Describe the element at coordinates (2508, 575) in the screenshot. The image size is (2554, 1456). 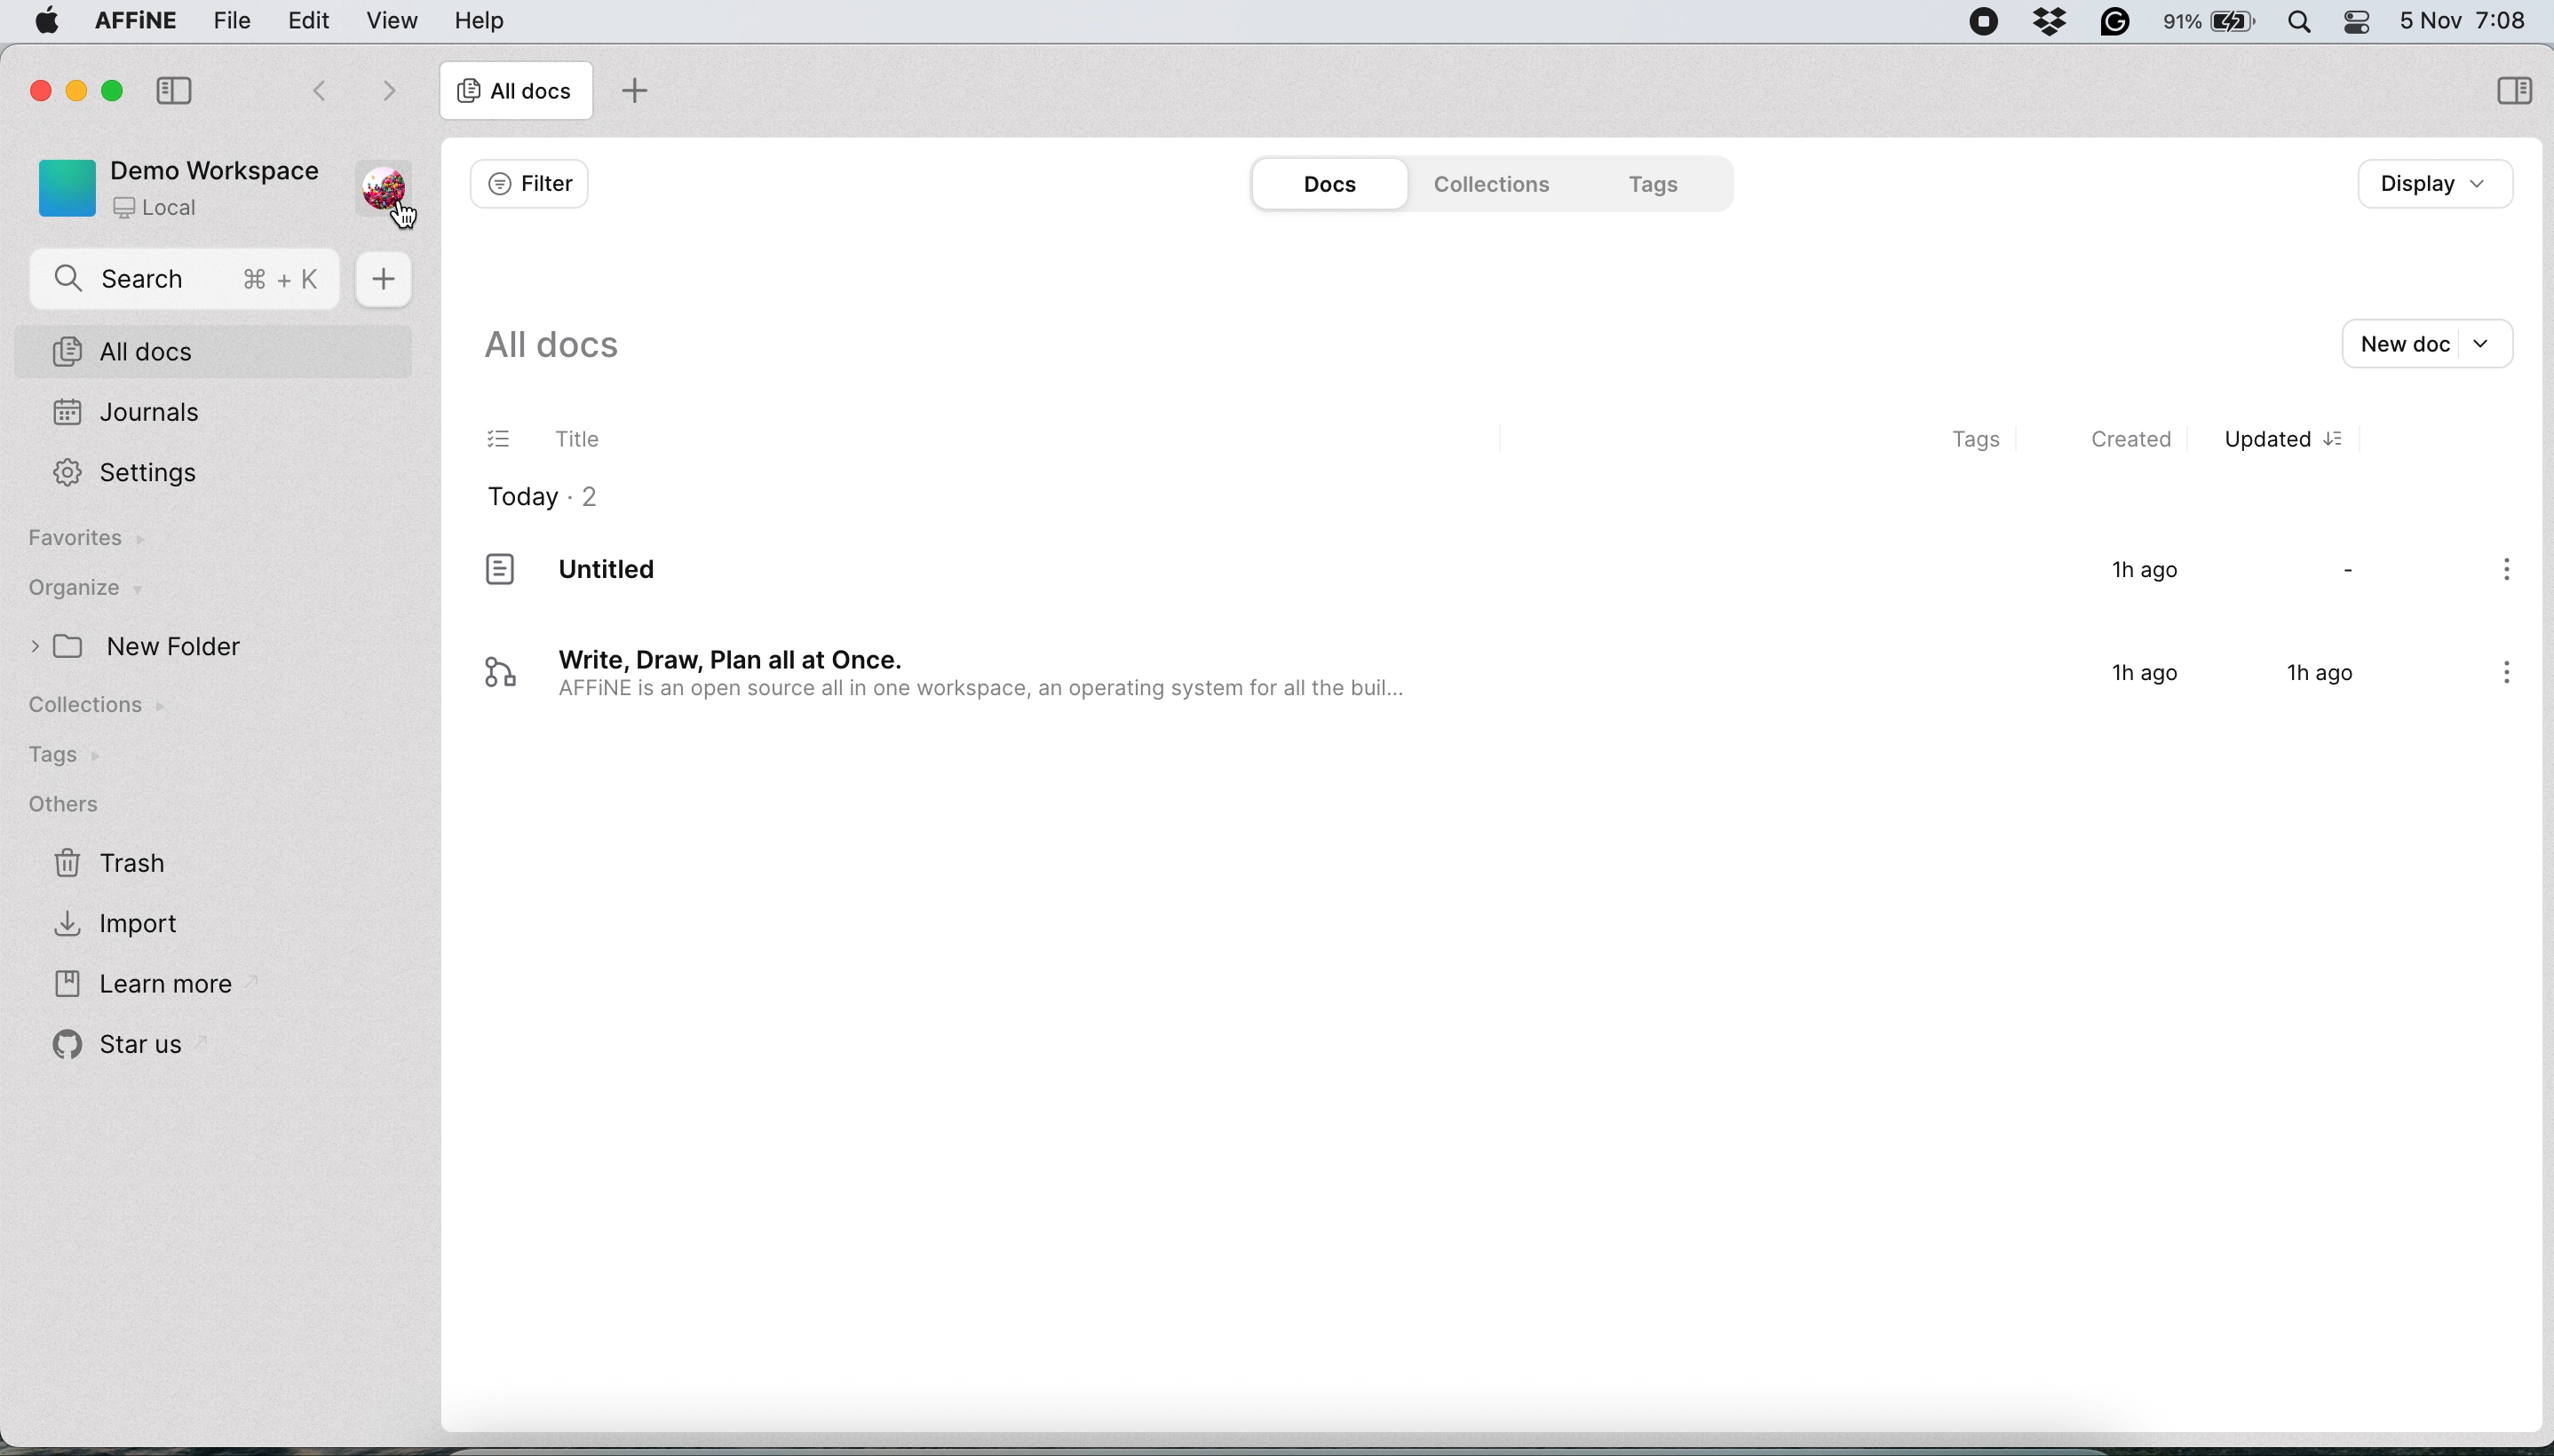
I see `more options` at that location.